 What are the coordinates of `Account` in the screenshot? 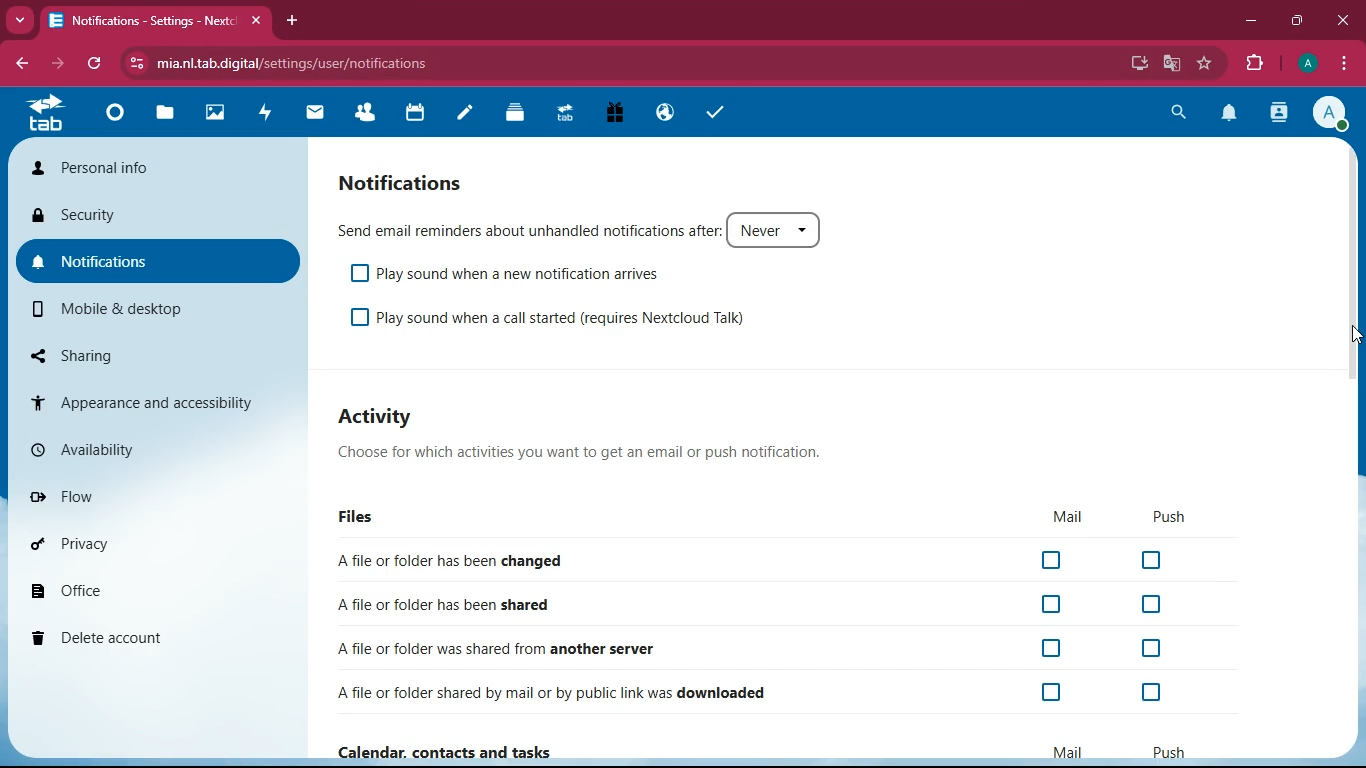 It's located at (1306, 64).